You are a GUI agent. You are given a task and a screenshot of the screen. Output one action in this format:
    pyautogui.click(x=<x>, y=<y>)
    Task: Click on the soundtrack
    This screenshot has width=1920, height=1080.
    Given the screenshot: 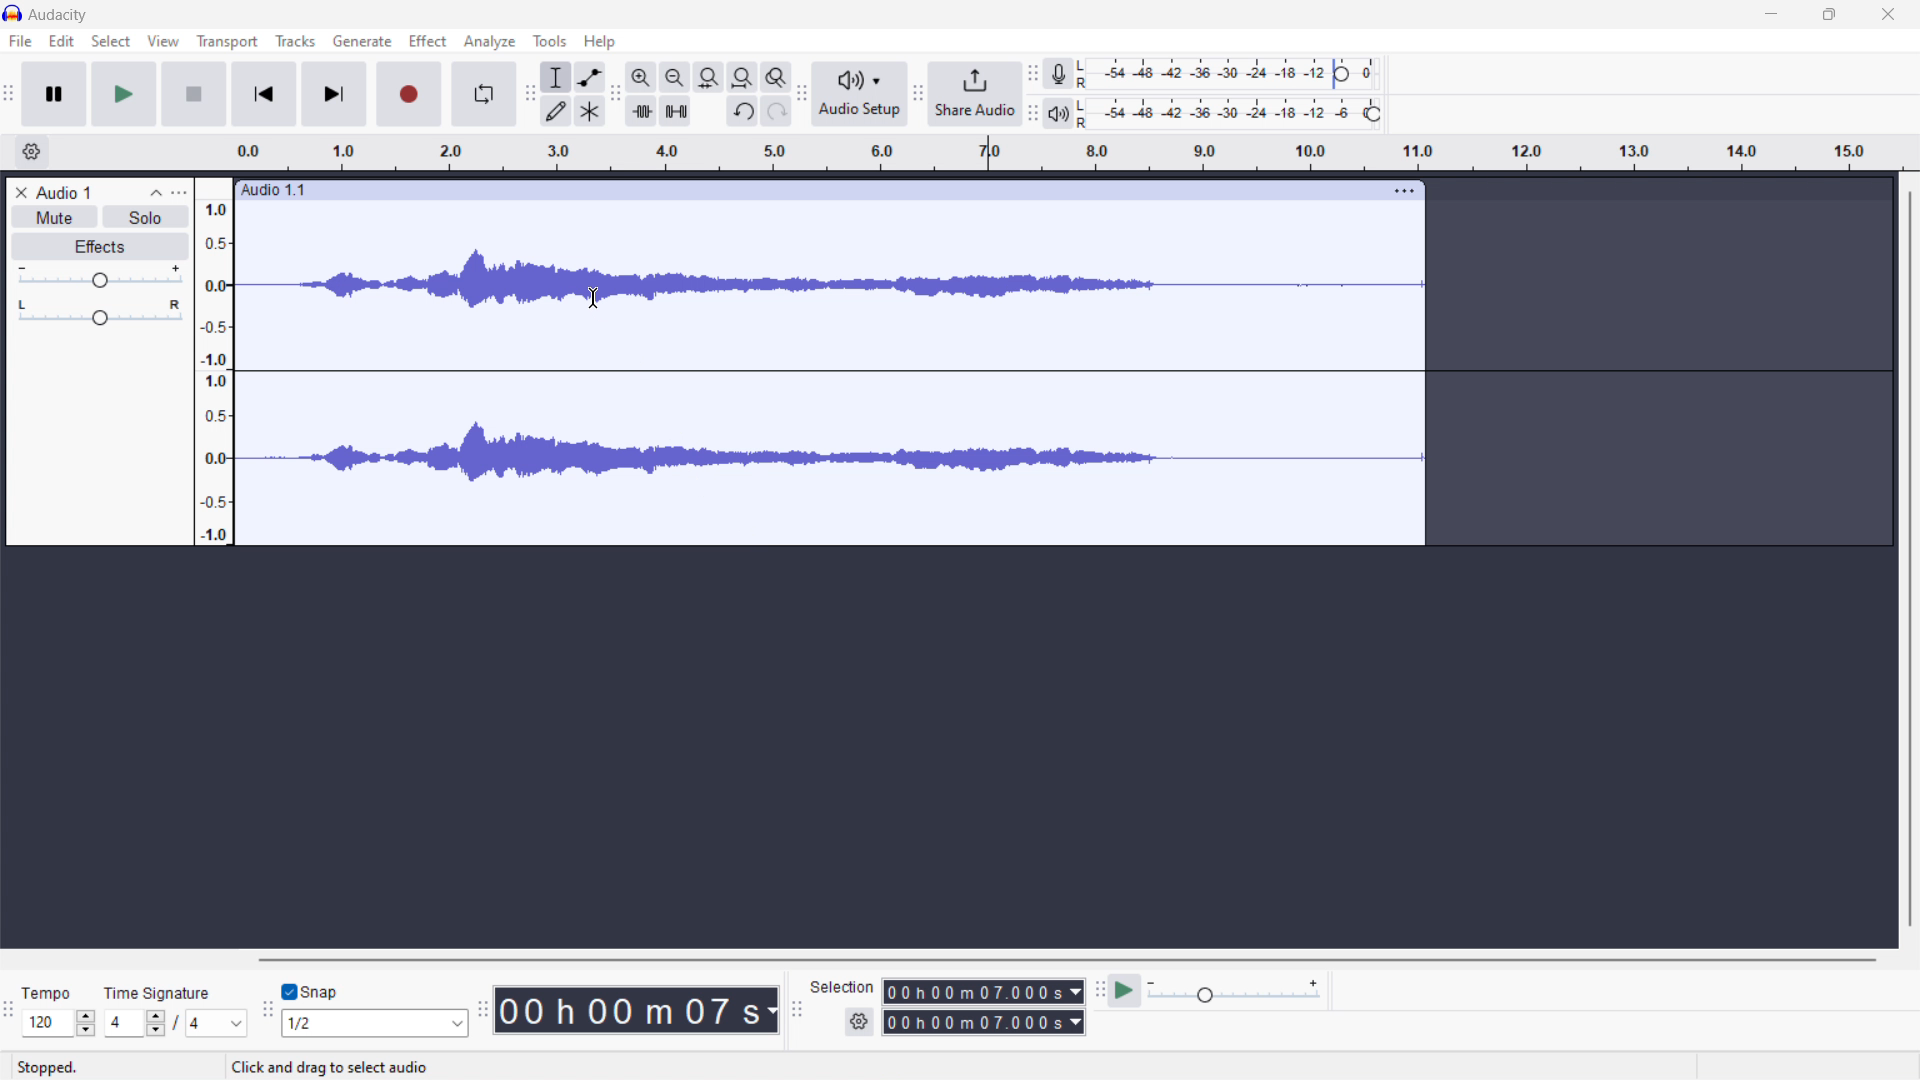 What is the action you would take?
    pyautogui.click(x=839, y=380)
    